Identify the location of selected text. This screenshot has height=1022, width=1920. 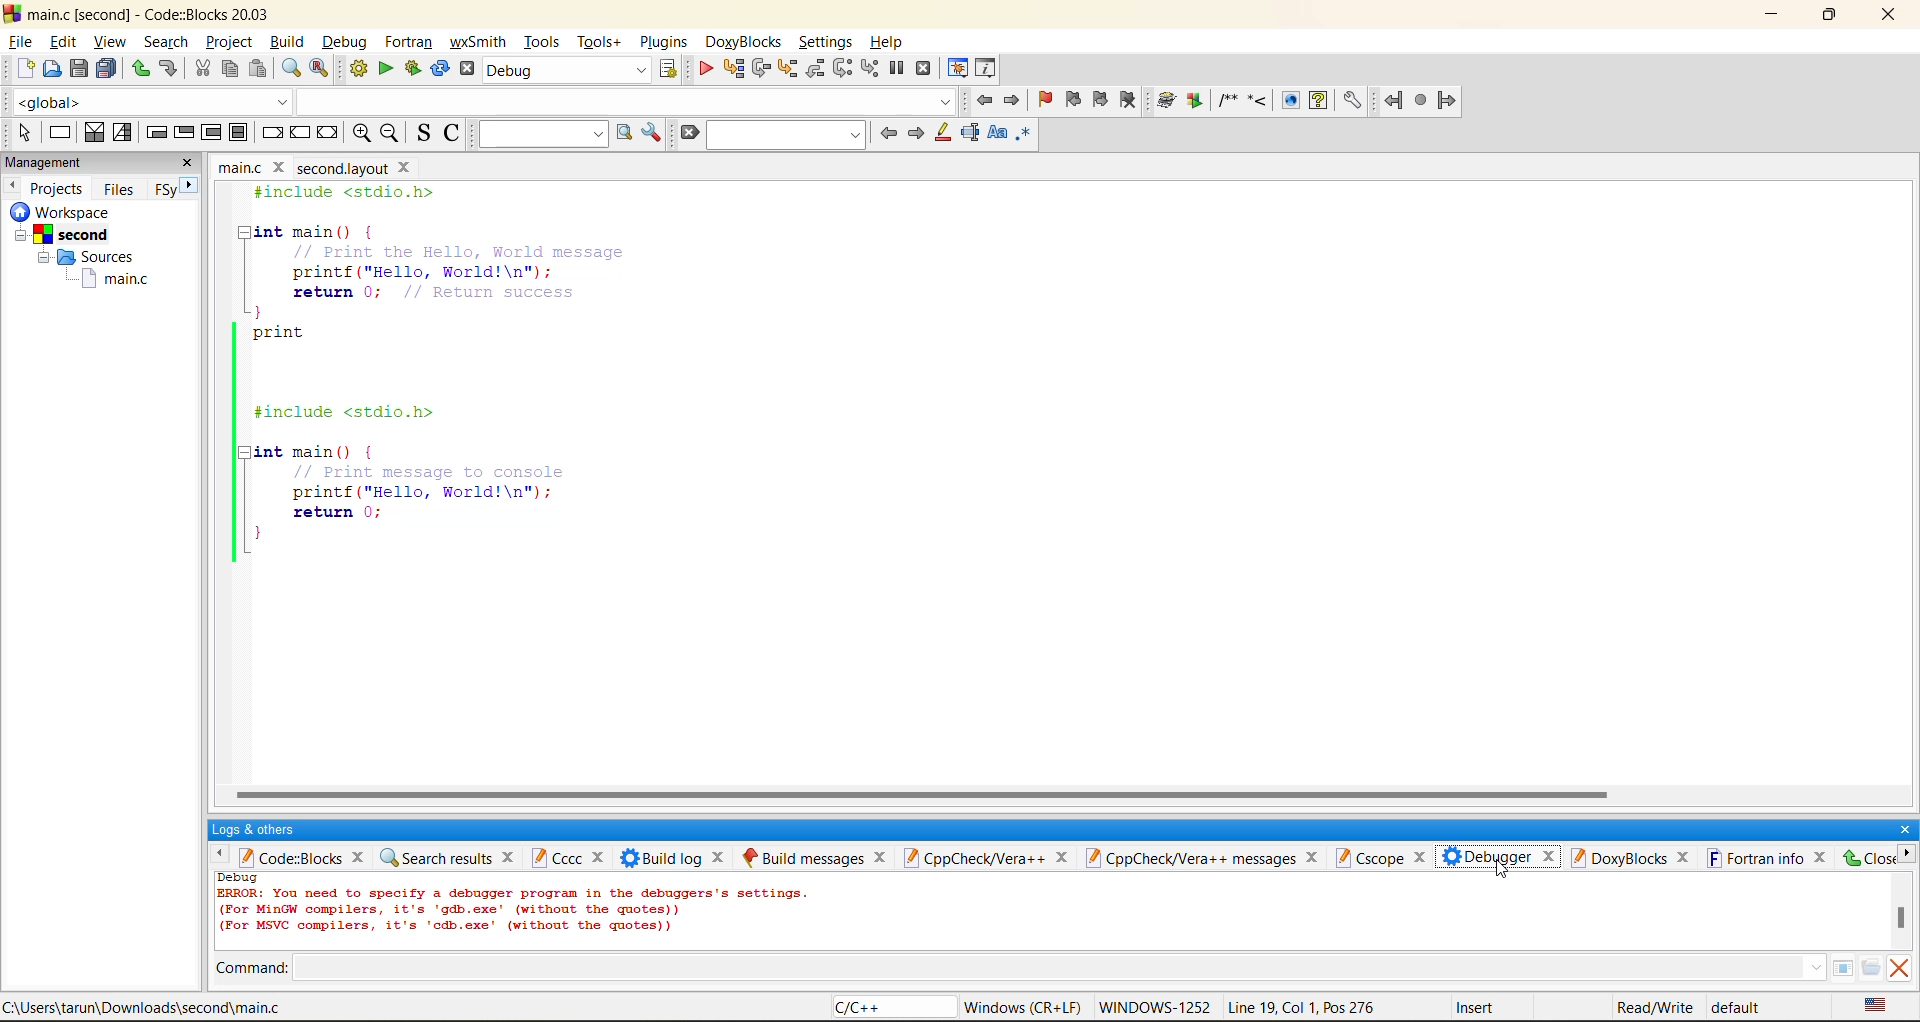
(972, 134).